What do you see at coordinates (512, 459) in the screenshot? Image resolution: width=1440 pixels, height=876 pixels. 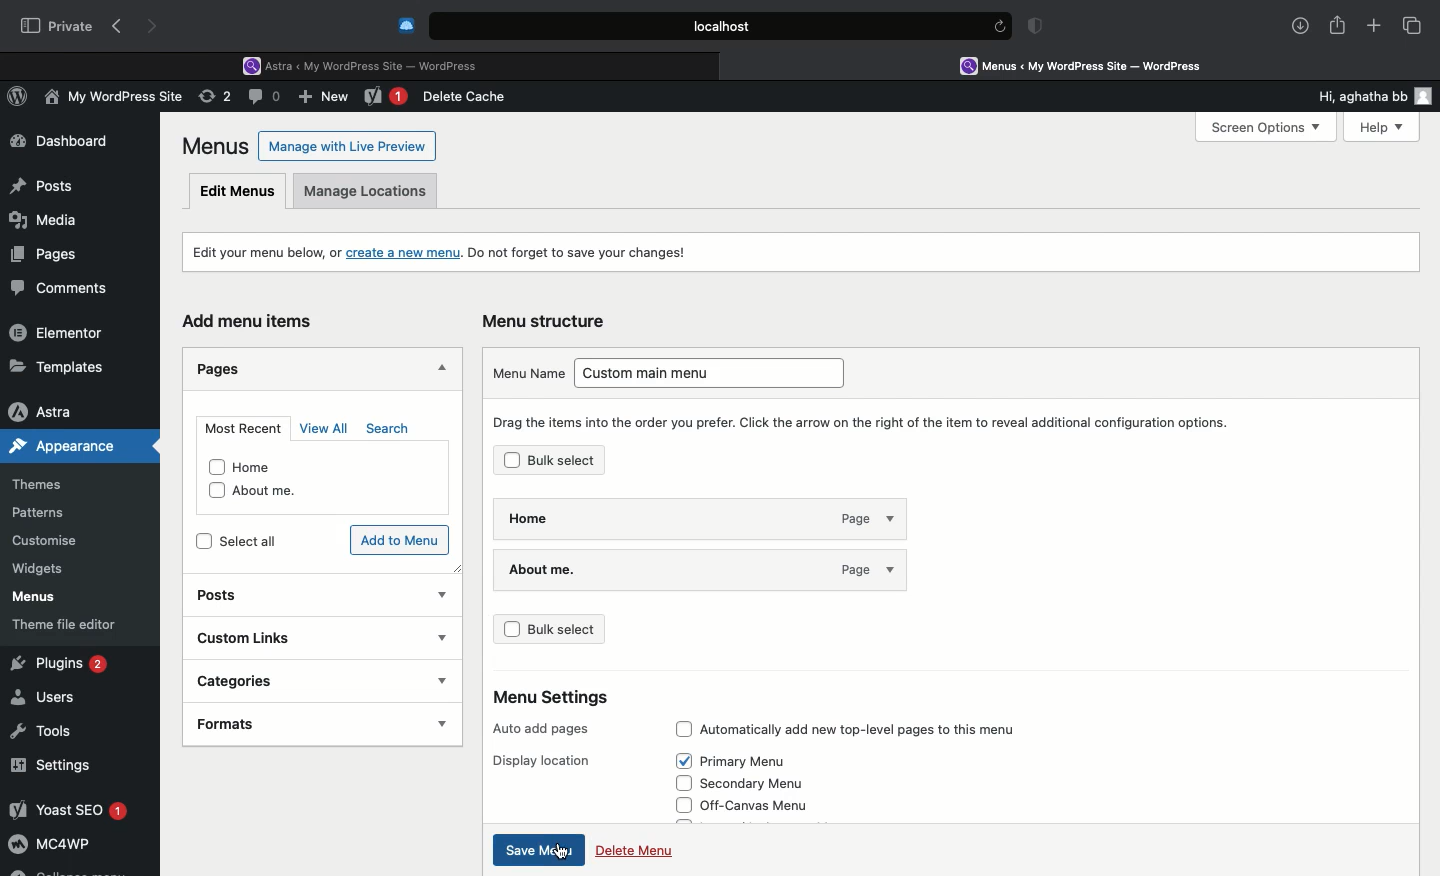 I see `Check box` at bounding box center [512, 459].